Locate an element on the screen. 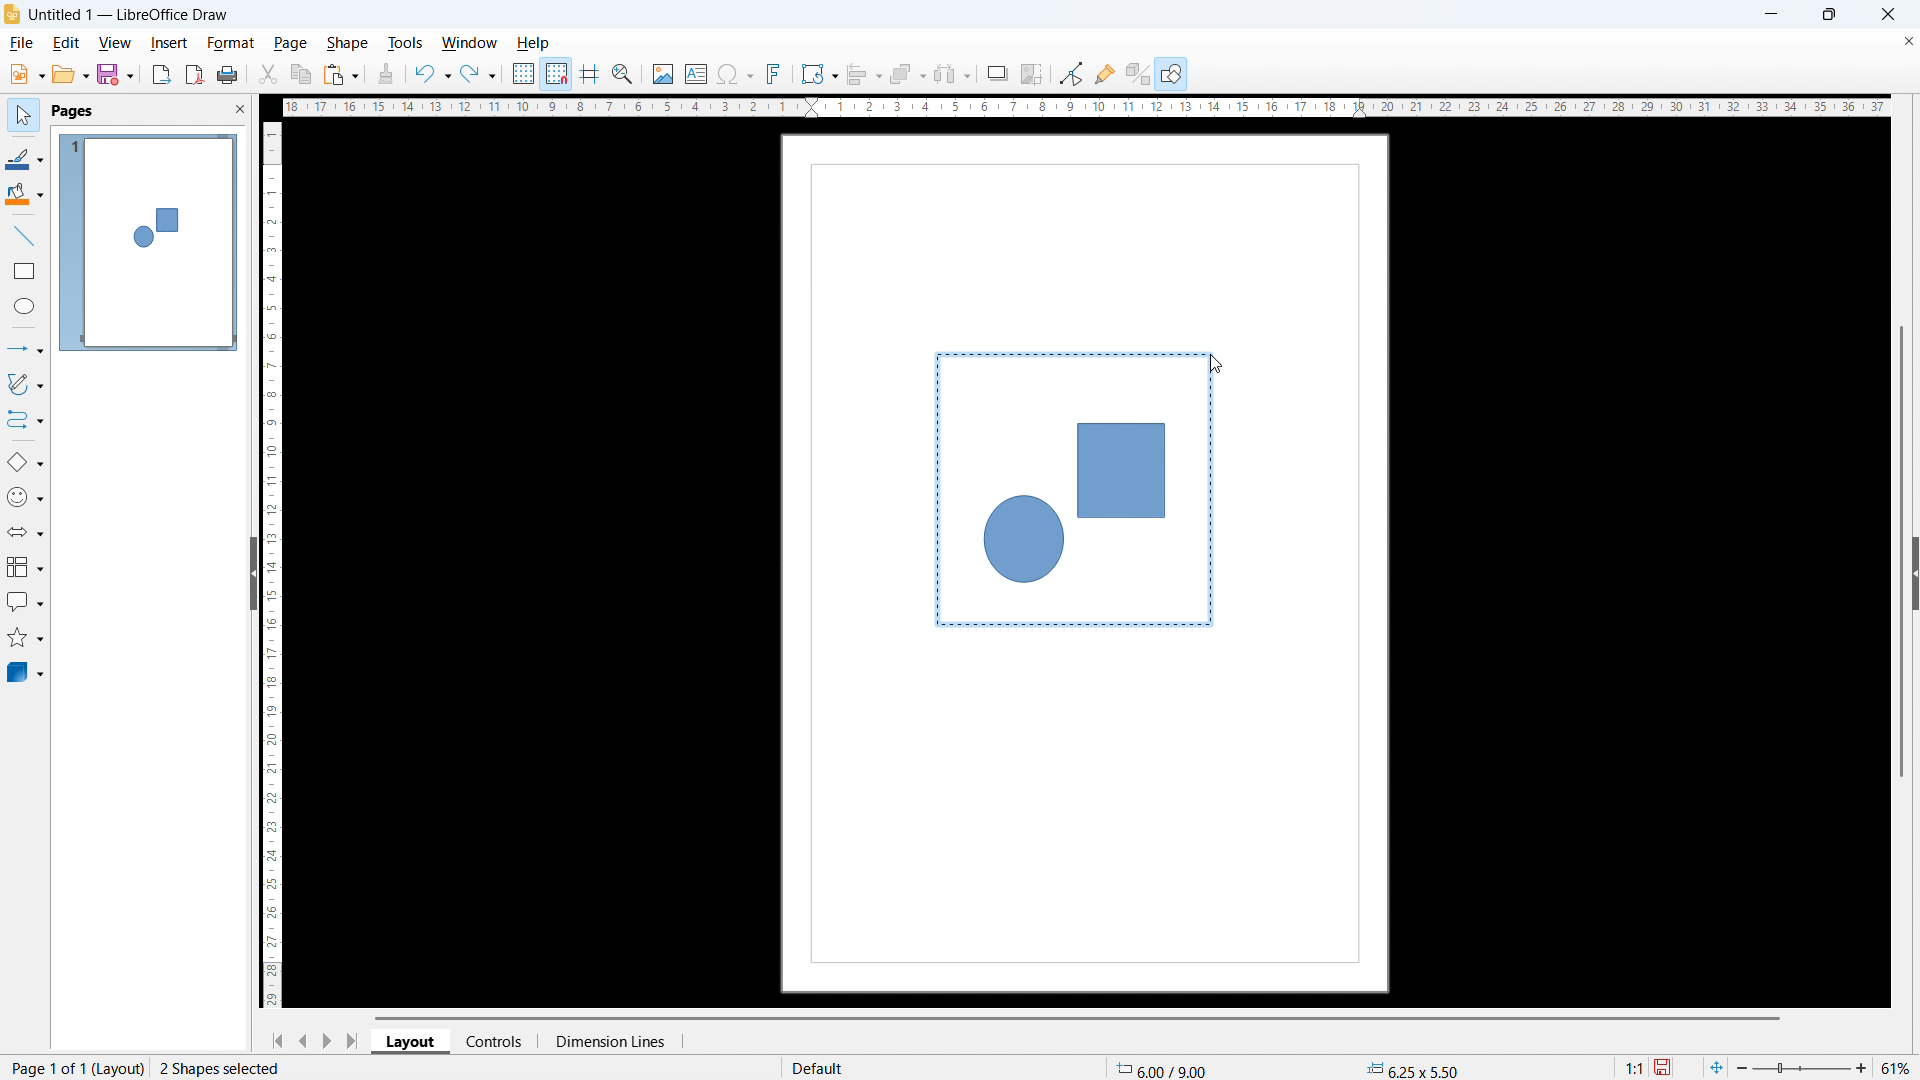  export is located at coordinates (163, 76).